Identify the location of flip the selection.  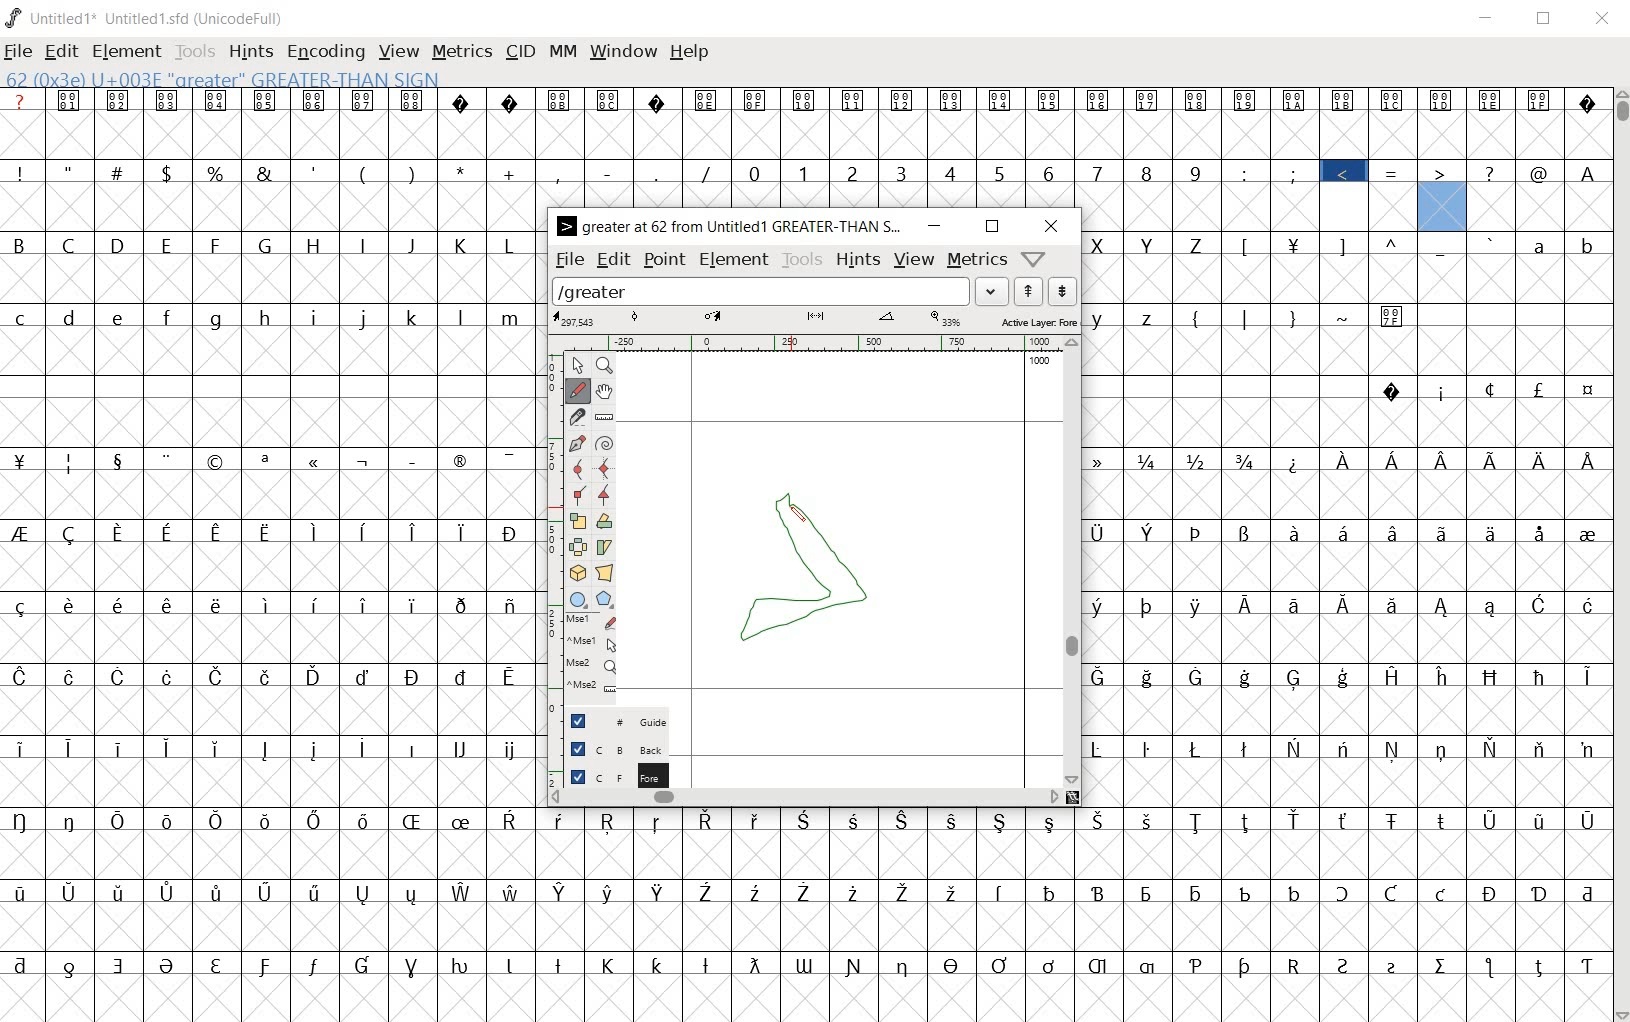
(577, 547).